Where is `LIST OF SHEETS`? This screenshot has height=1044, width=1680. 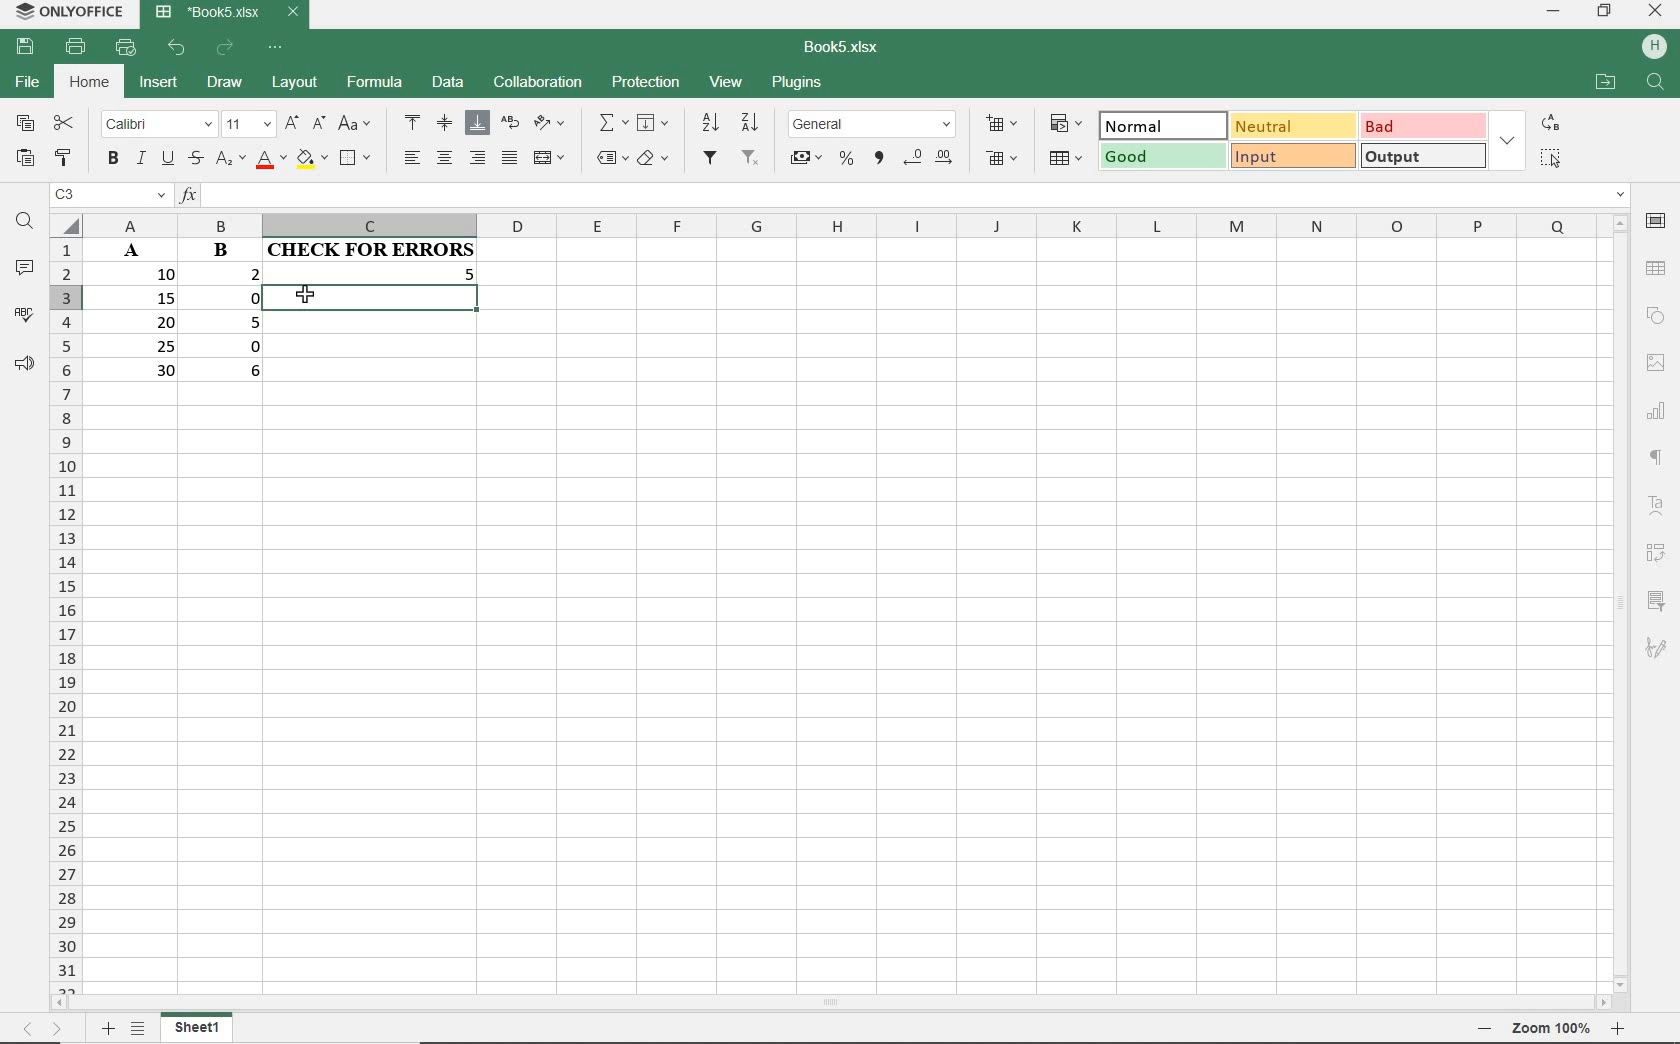
LIST OF SHEETS is located at coordinates (138, 1030).